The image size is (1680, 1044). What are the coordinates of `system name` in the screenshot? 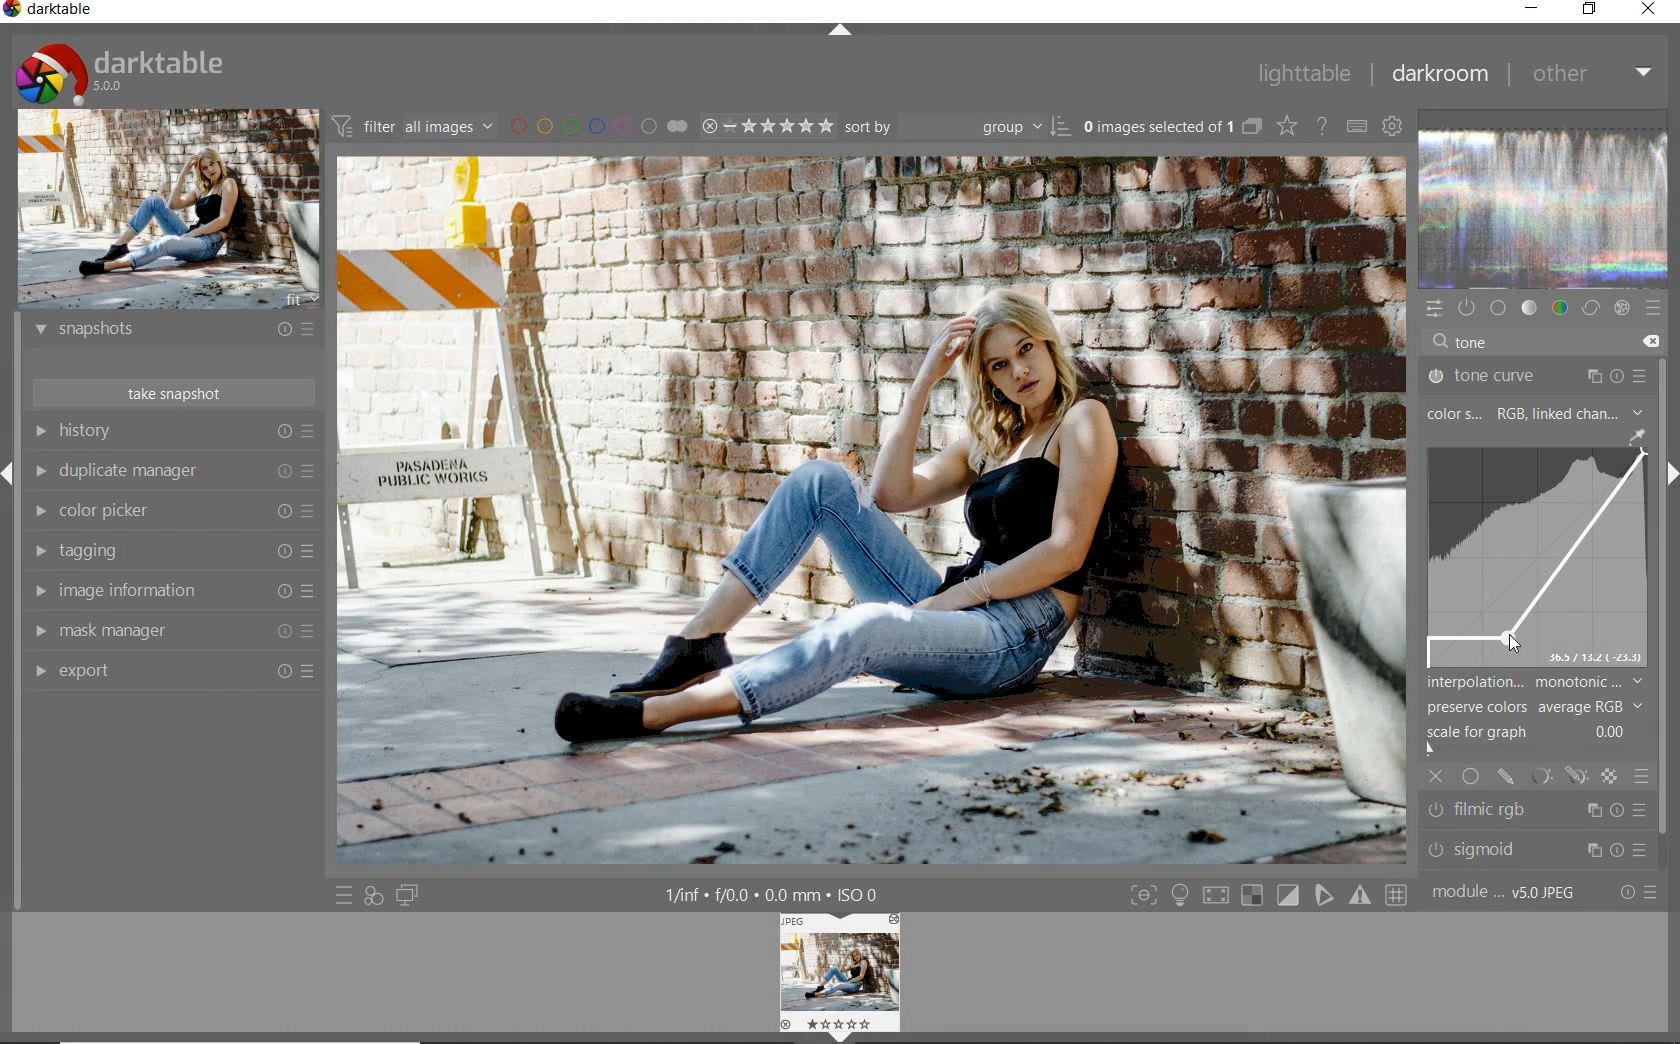 It's located at (54, 12).